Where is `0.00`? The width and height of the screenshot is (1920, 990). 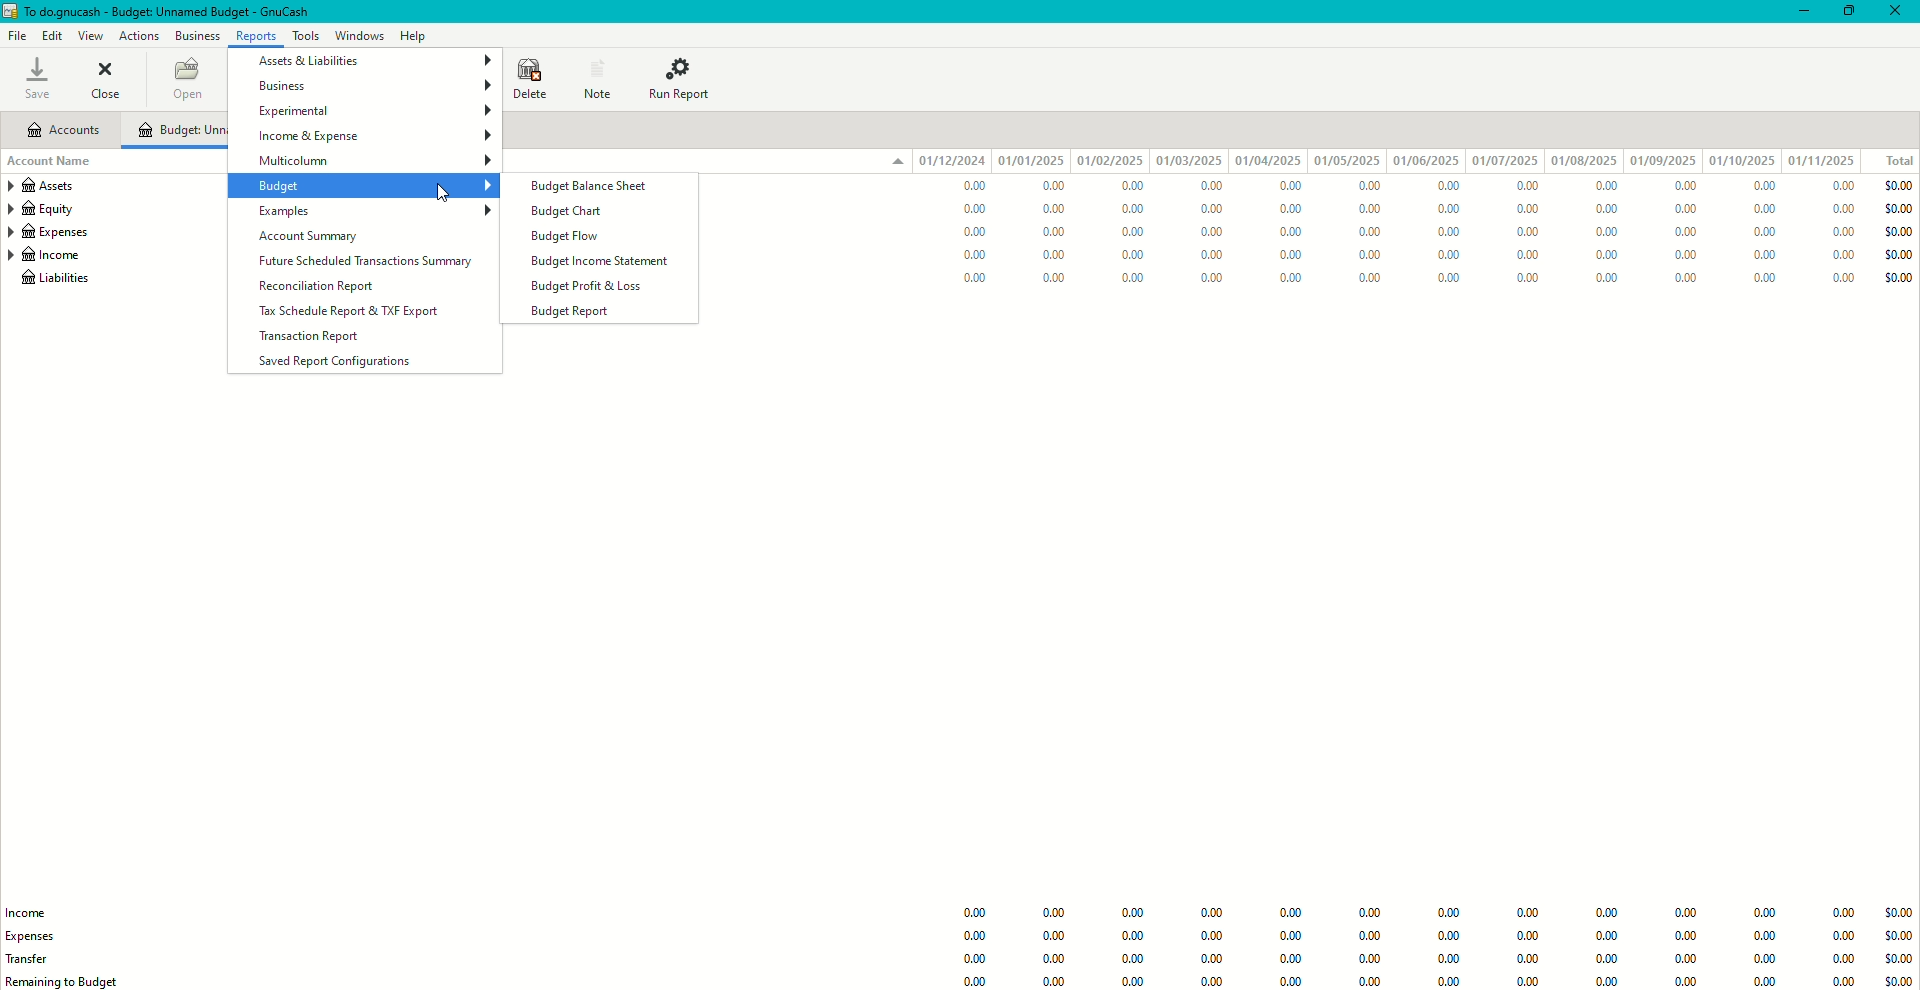
0.00 is located at coordinates (1450, 937).